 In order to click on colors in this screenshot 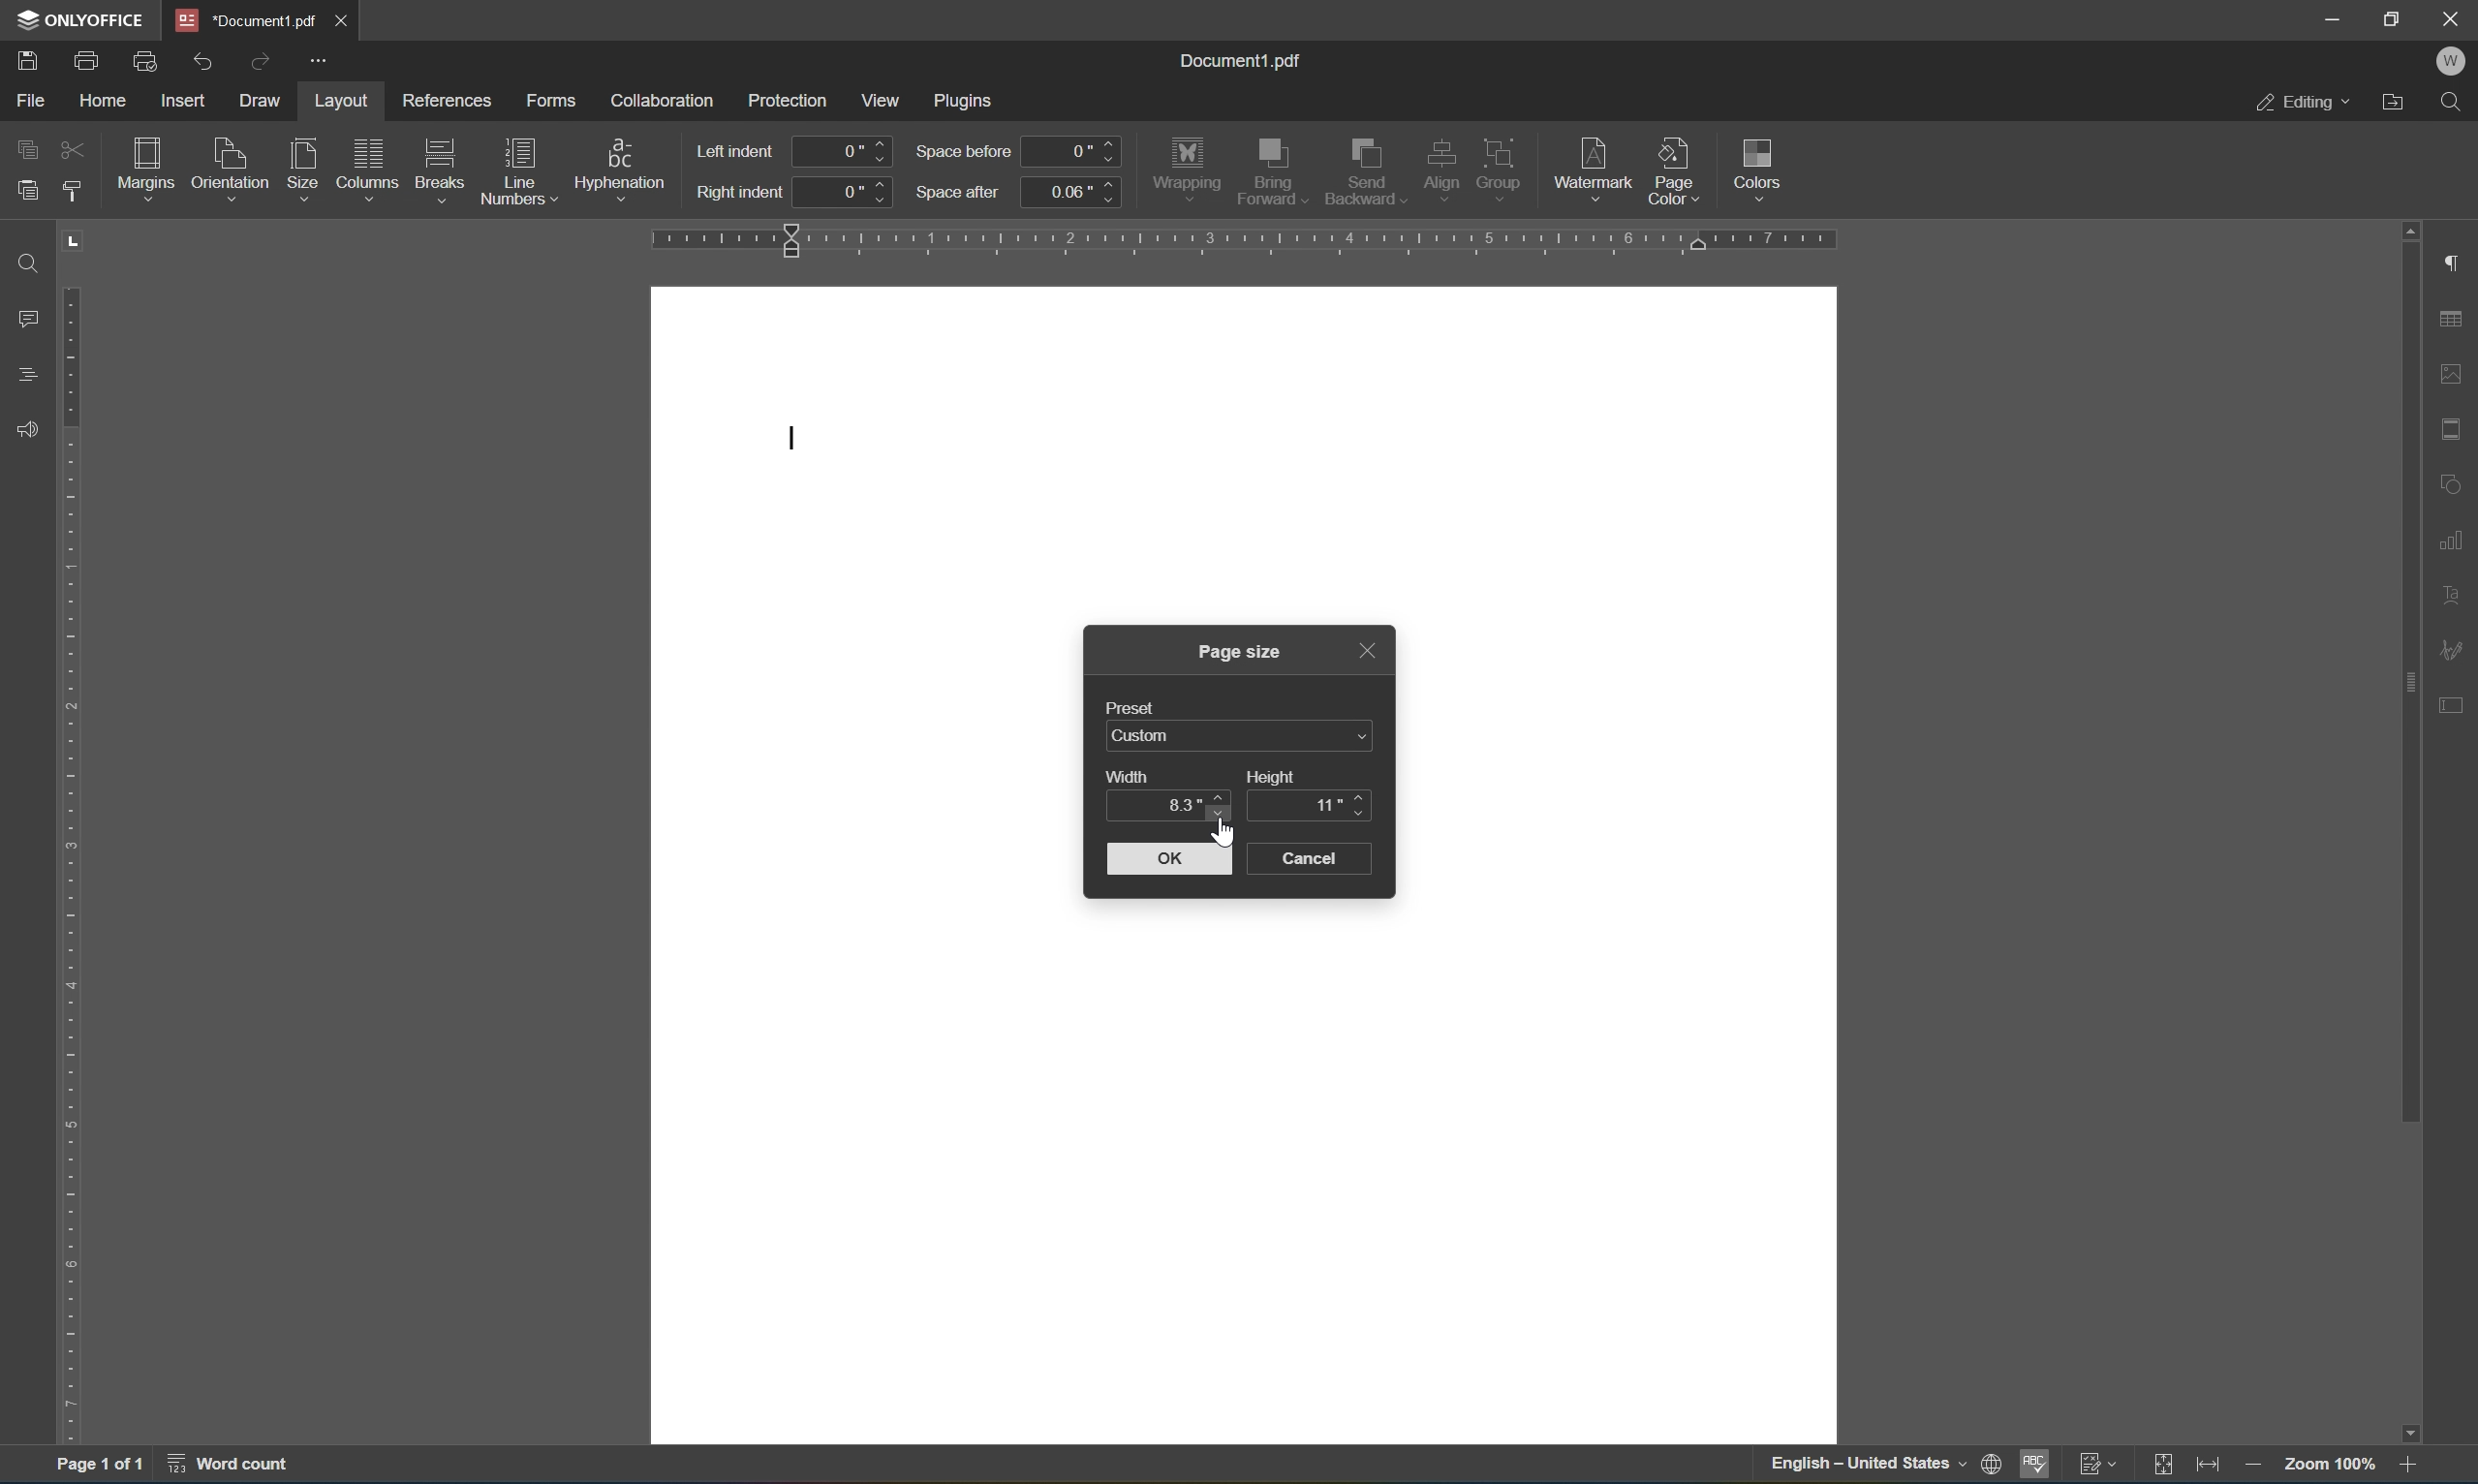, I will do `click(1763, 167)`.